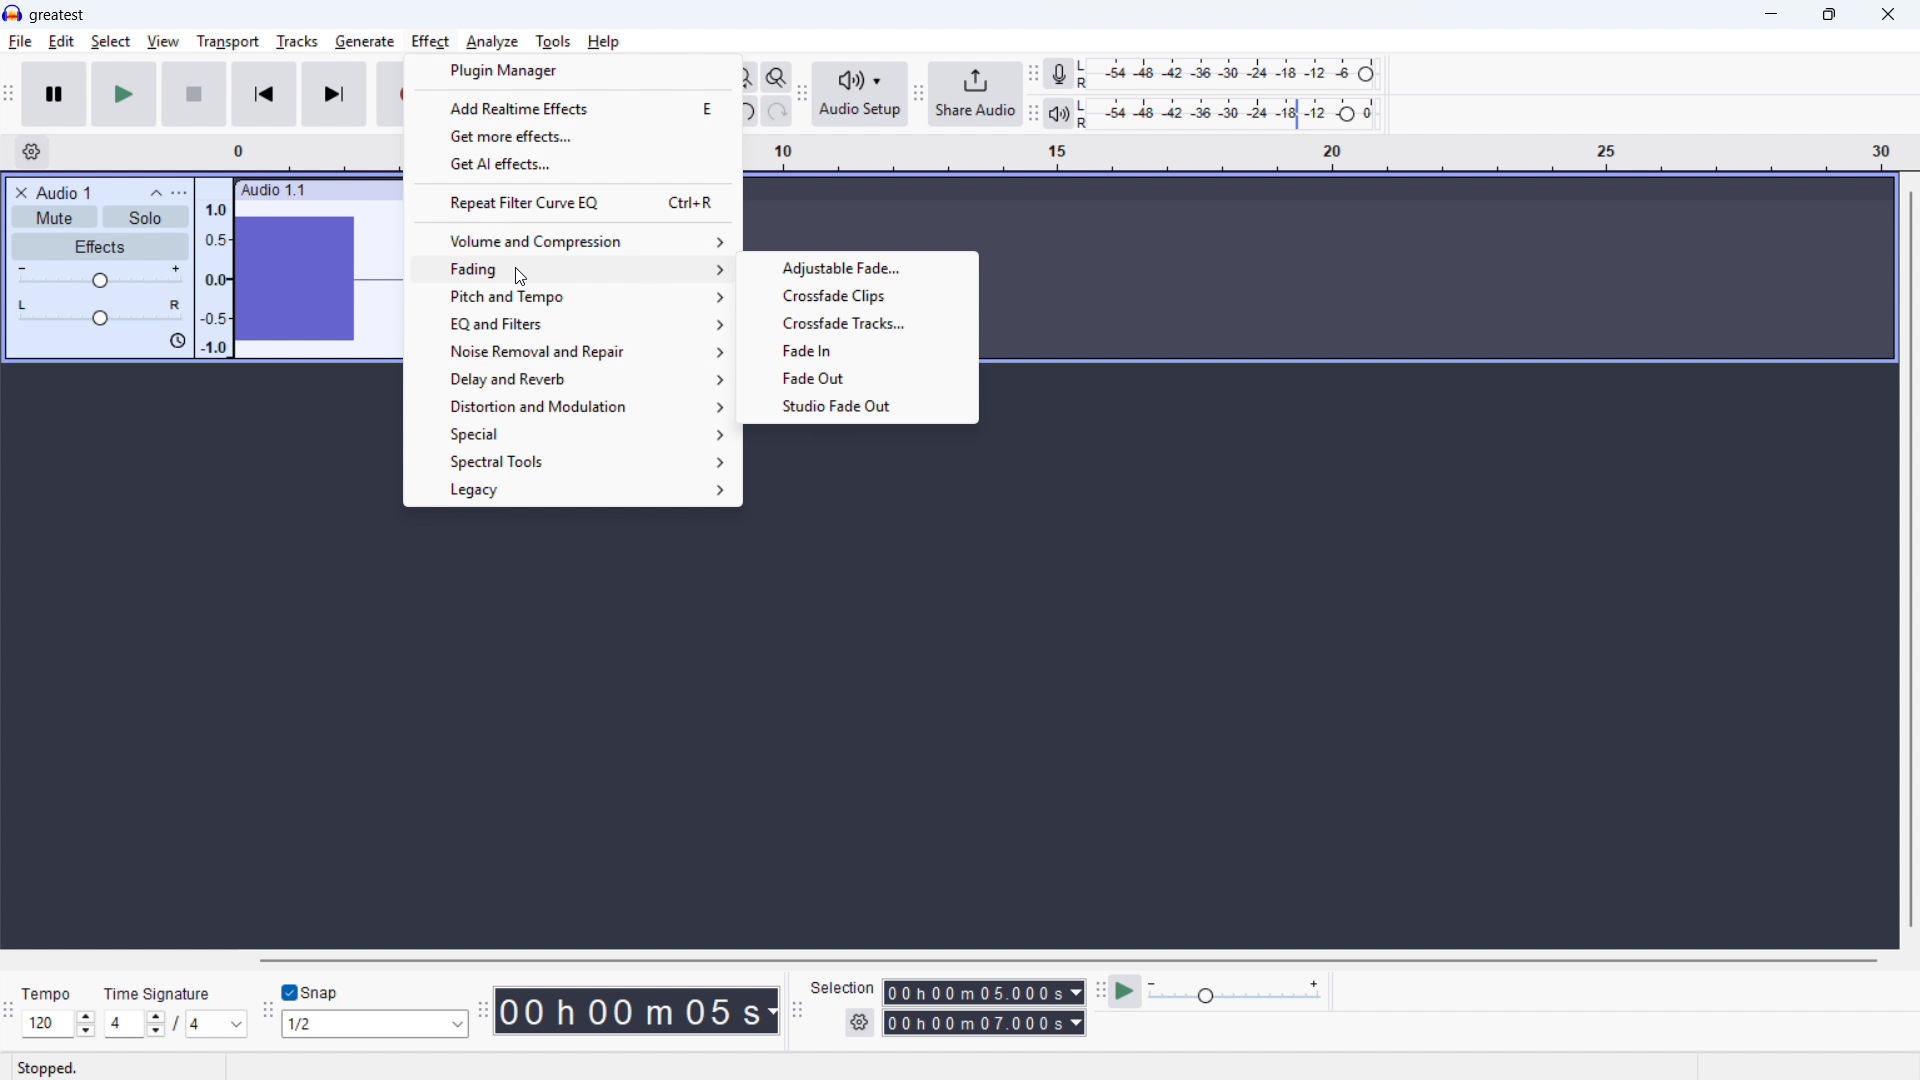 The width and height of the screenshot is (1920, 1080). I want to click on close , so click(1887, 15).